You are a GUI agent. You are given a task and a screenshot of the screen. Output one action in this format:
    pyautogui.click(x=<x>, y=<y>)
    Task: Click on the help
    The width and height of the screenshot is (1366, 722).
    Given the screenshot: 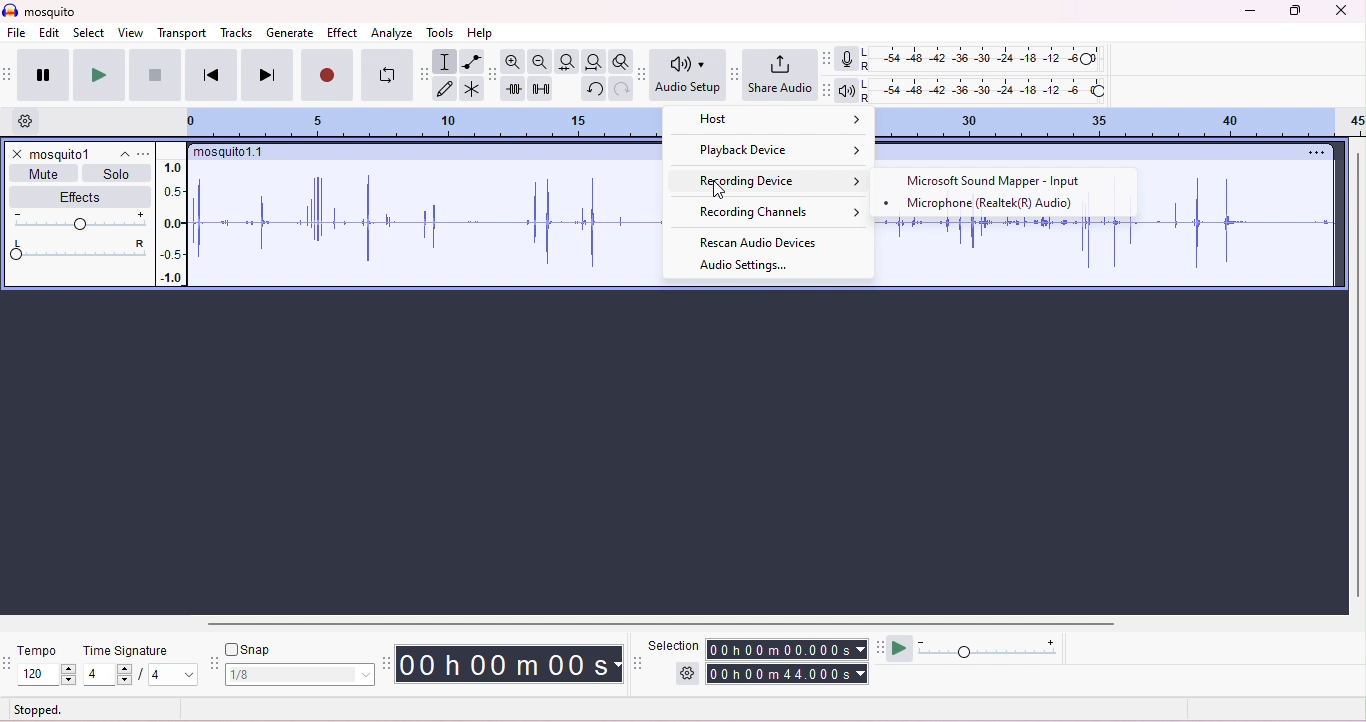 What is the action you would take?
    pyautogui.click(x=480, y=34)
    